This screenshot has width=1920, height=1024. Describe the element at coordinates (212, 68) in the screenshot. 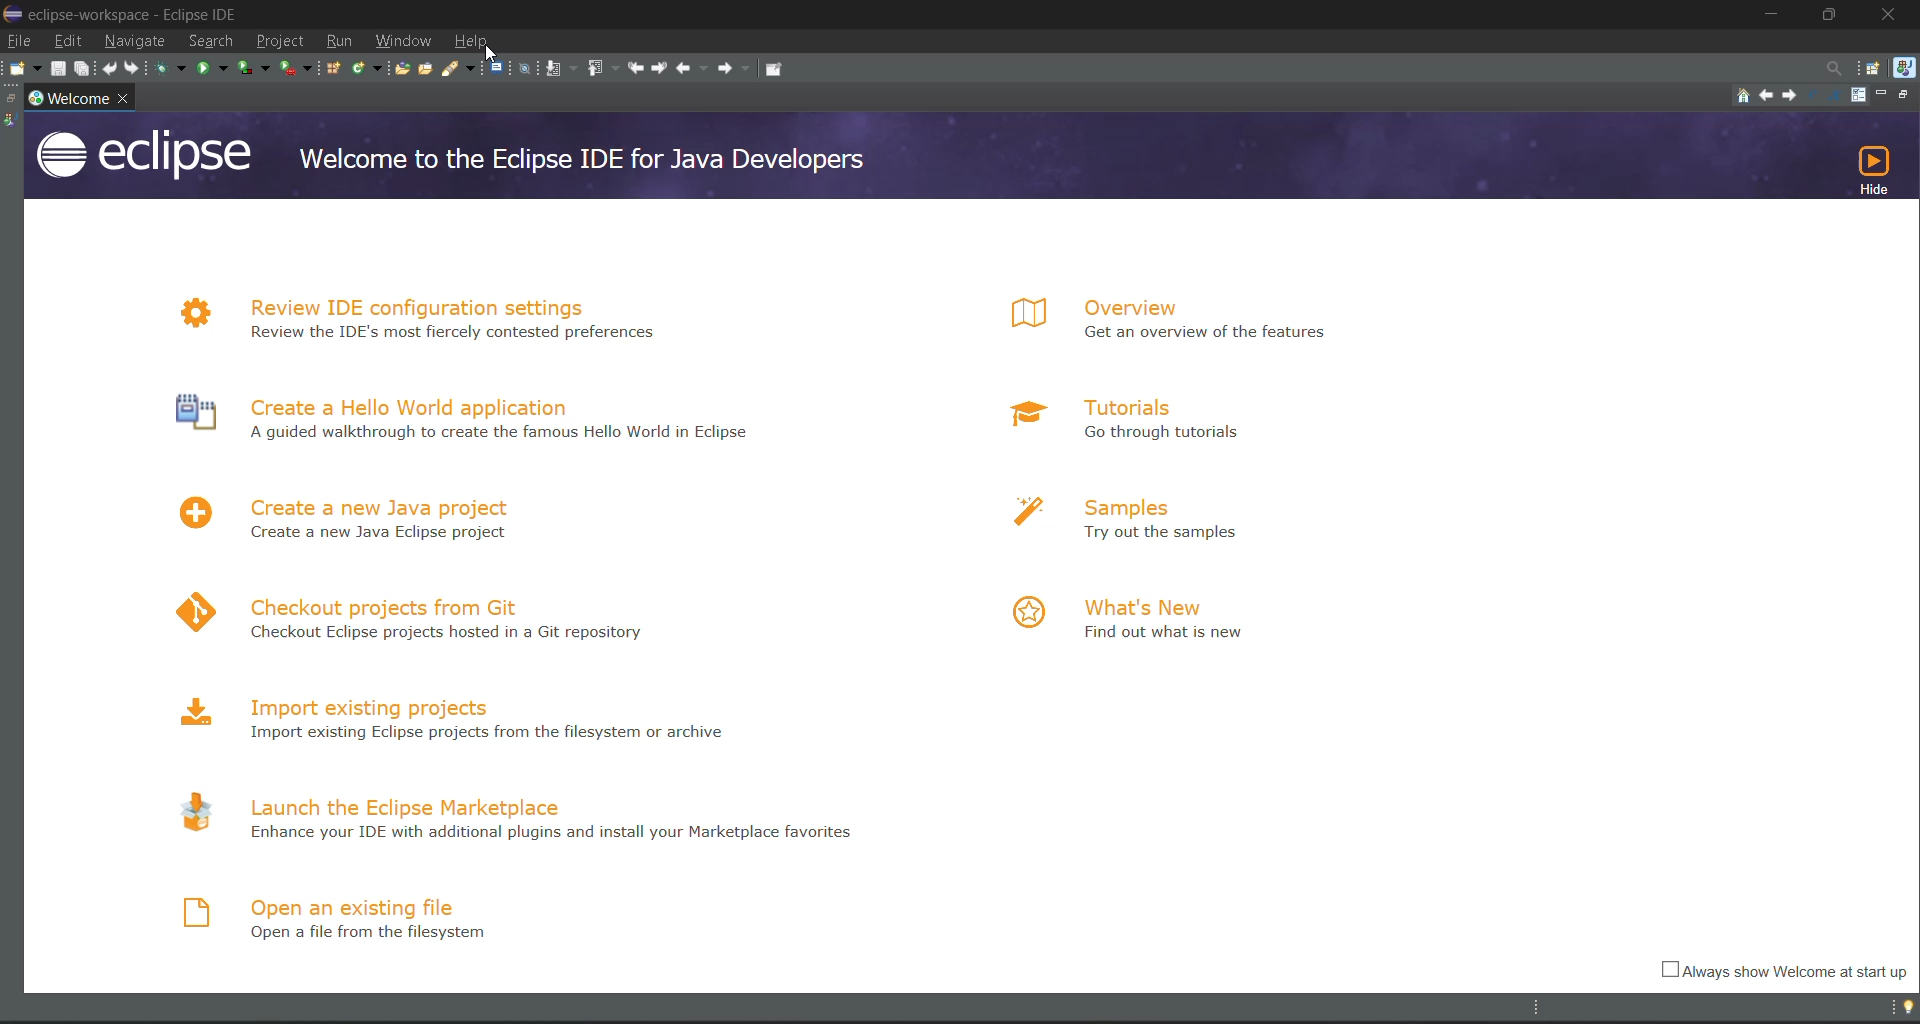

I see `run` at that location.